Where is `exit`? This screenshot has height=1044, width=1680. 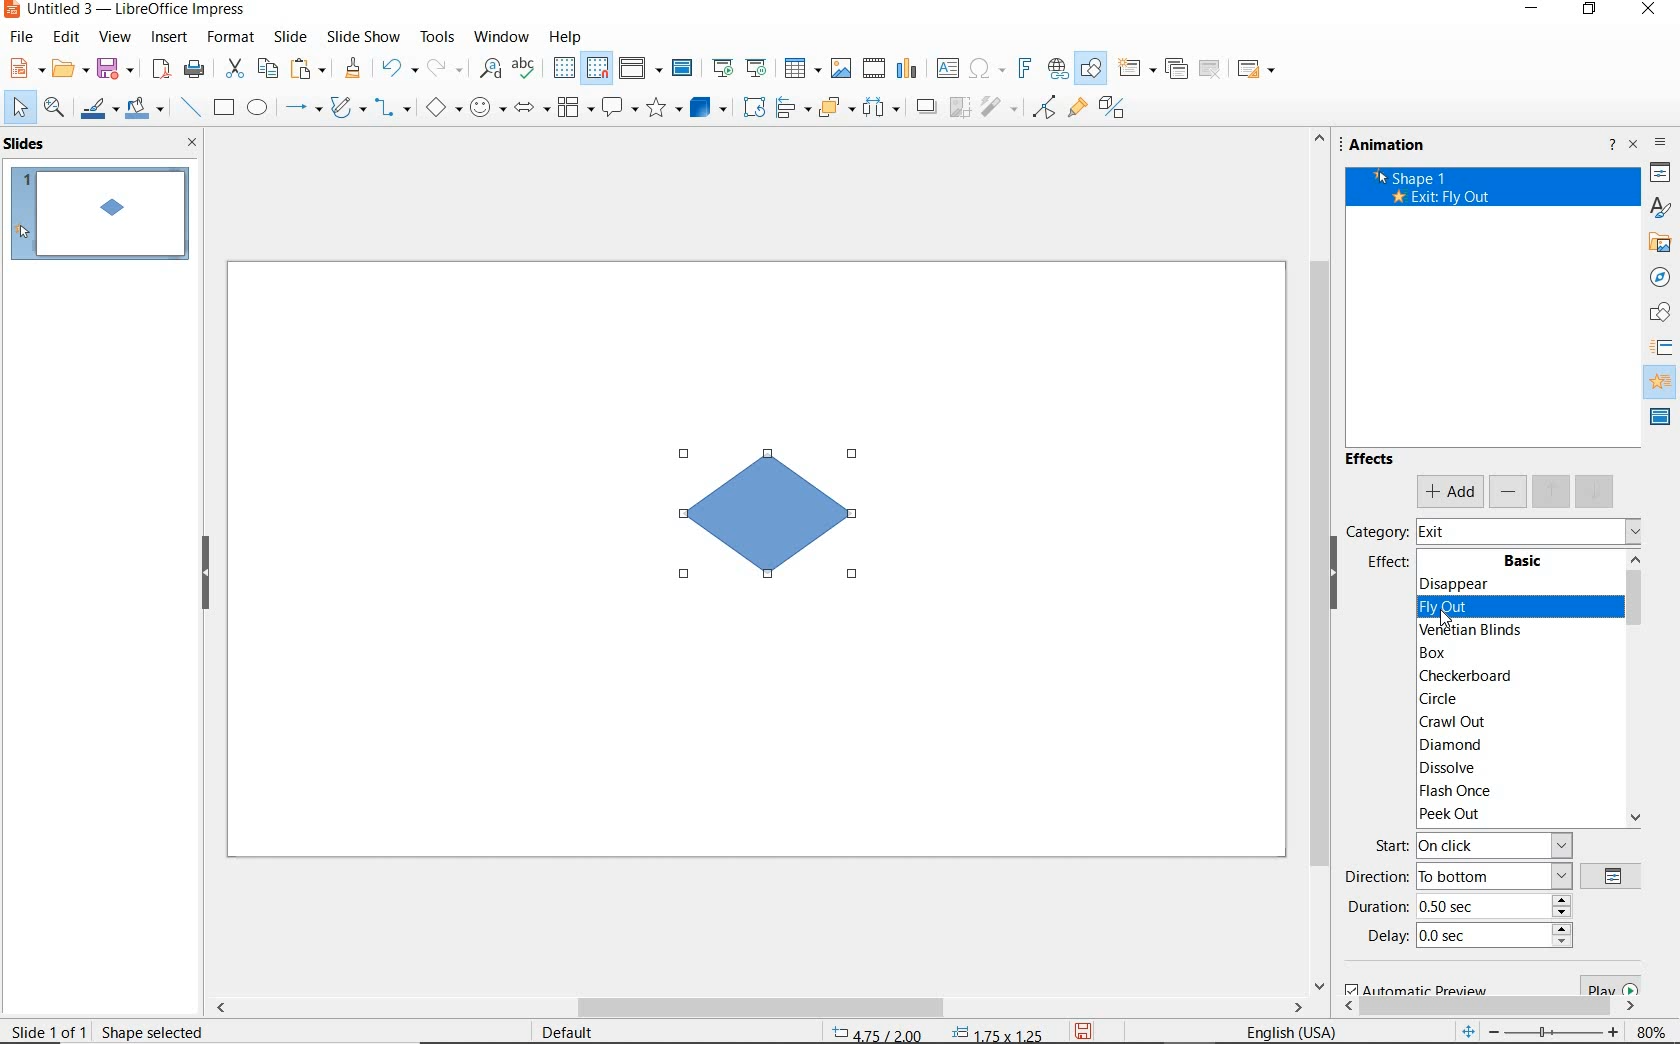
exit is located at coordinates (1527, 531).